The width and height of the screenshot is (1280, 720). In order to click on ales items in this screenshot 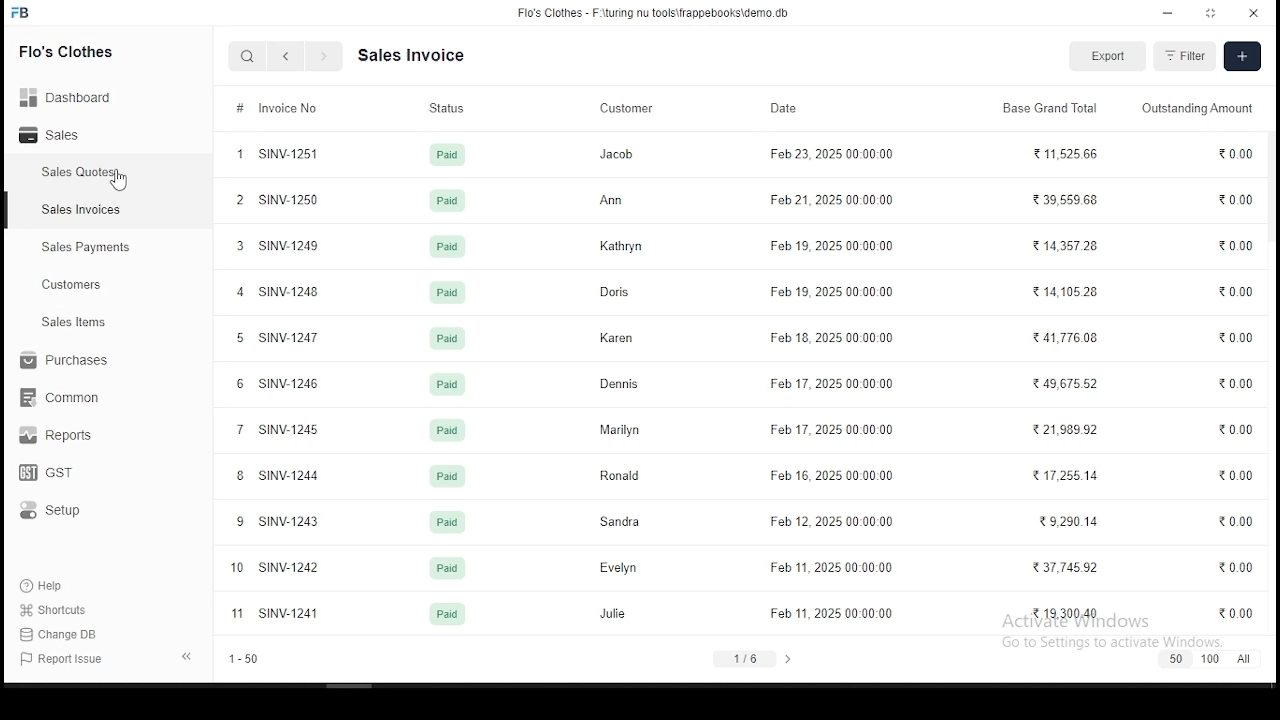, I will do `click(78, 323)`.